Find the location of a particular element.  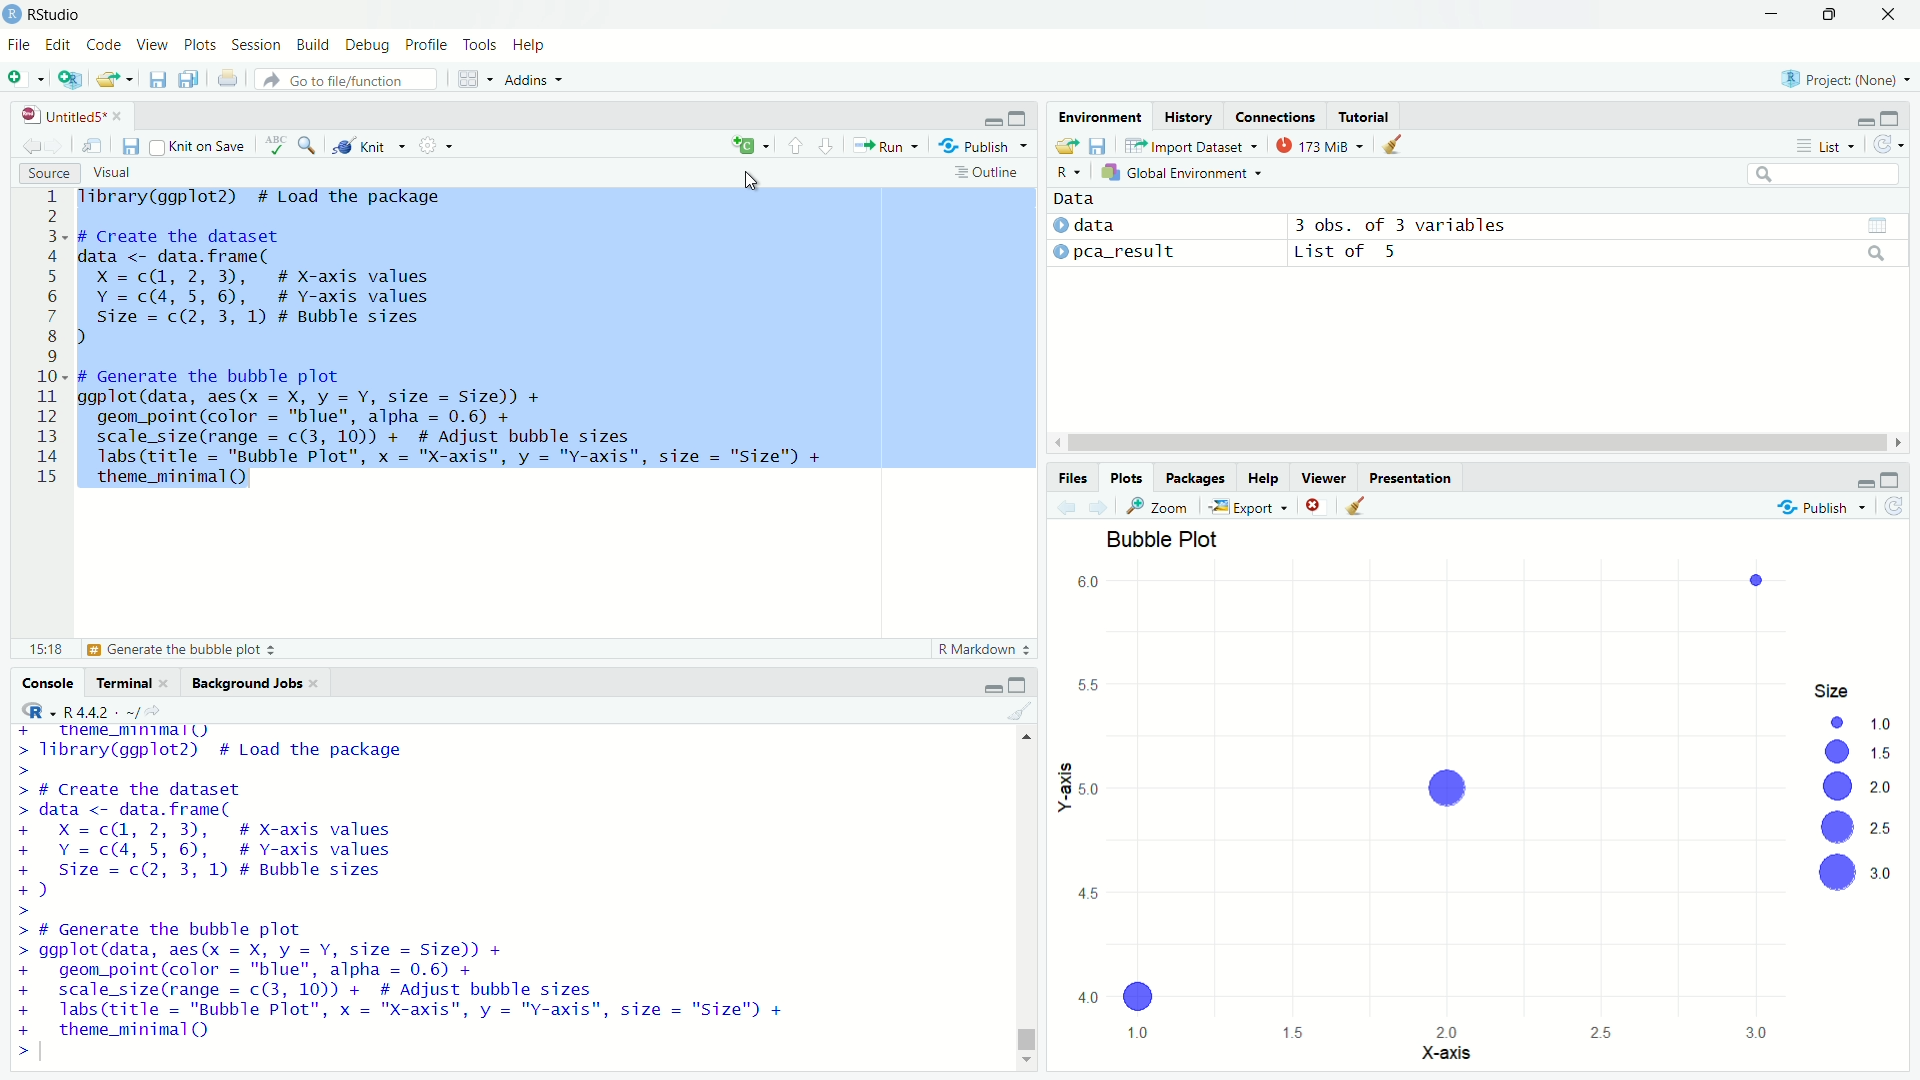

knit is located at coordinates (370, 144).